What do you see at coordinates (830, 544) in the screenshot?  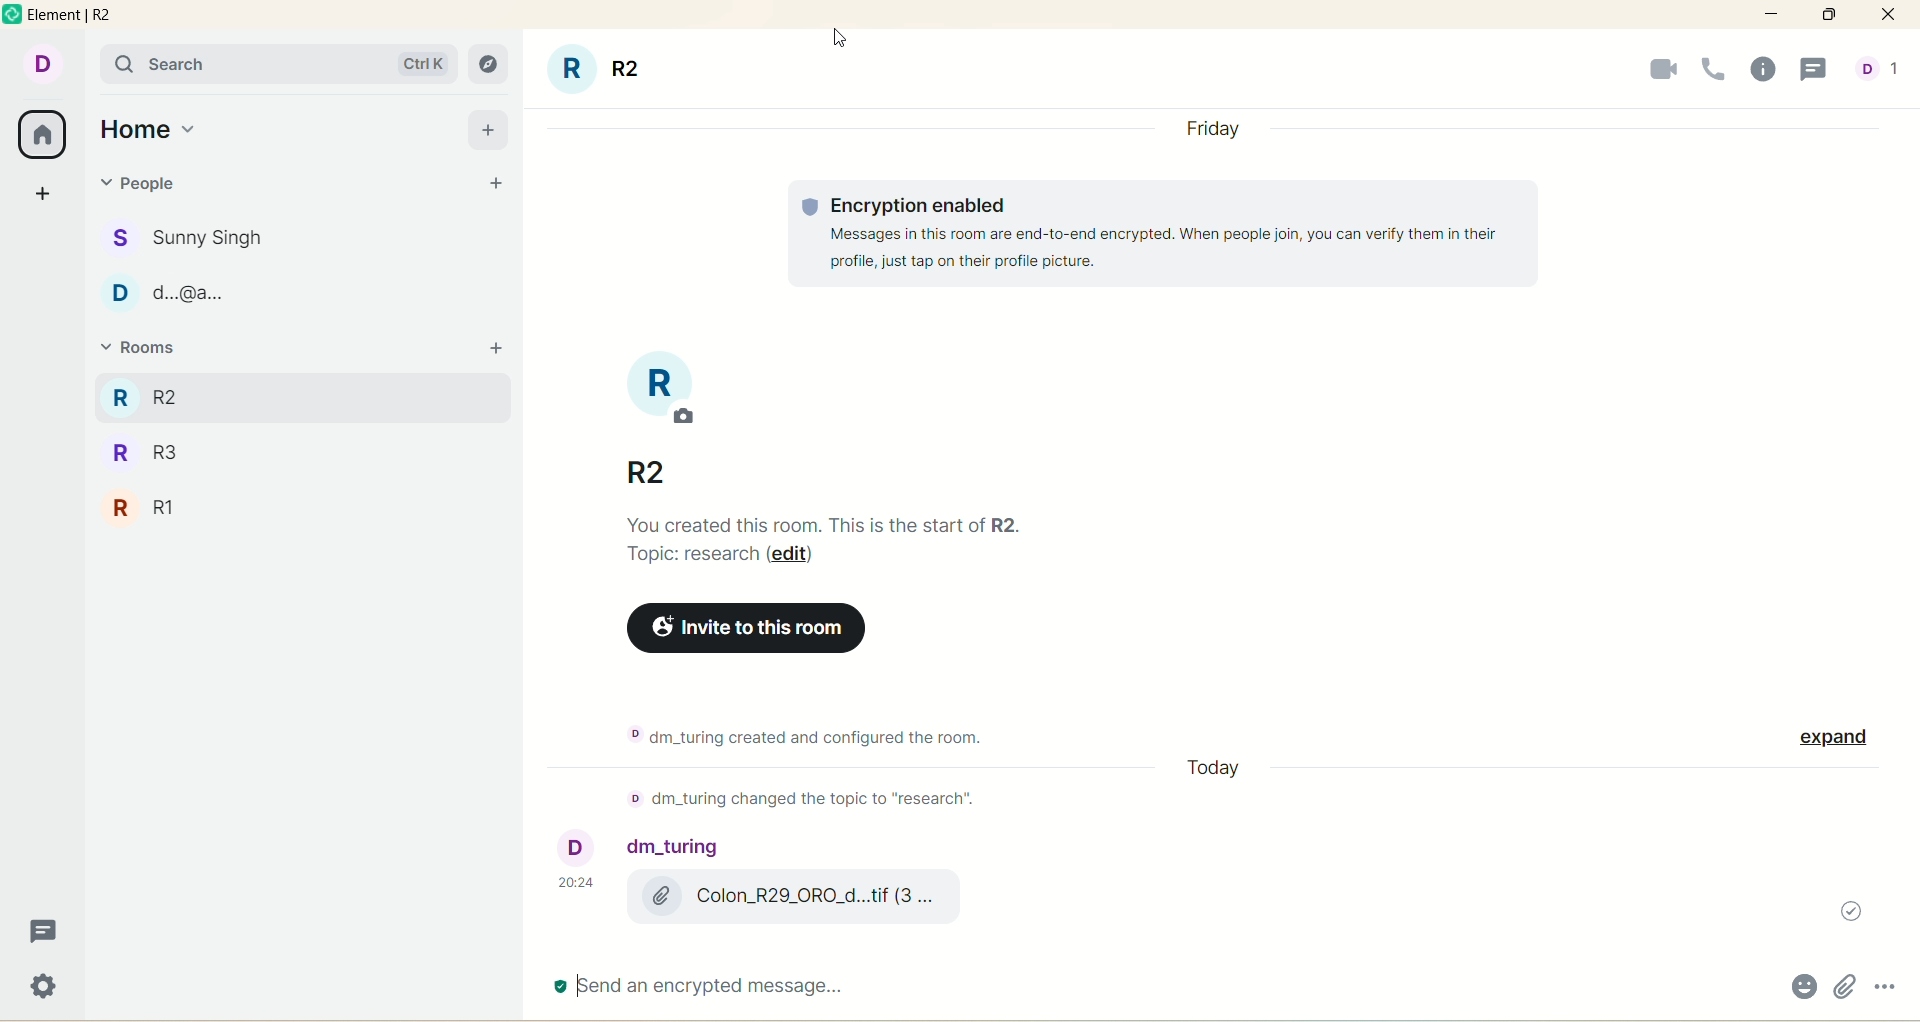 I see `` at bounding box center [830, 544].